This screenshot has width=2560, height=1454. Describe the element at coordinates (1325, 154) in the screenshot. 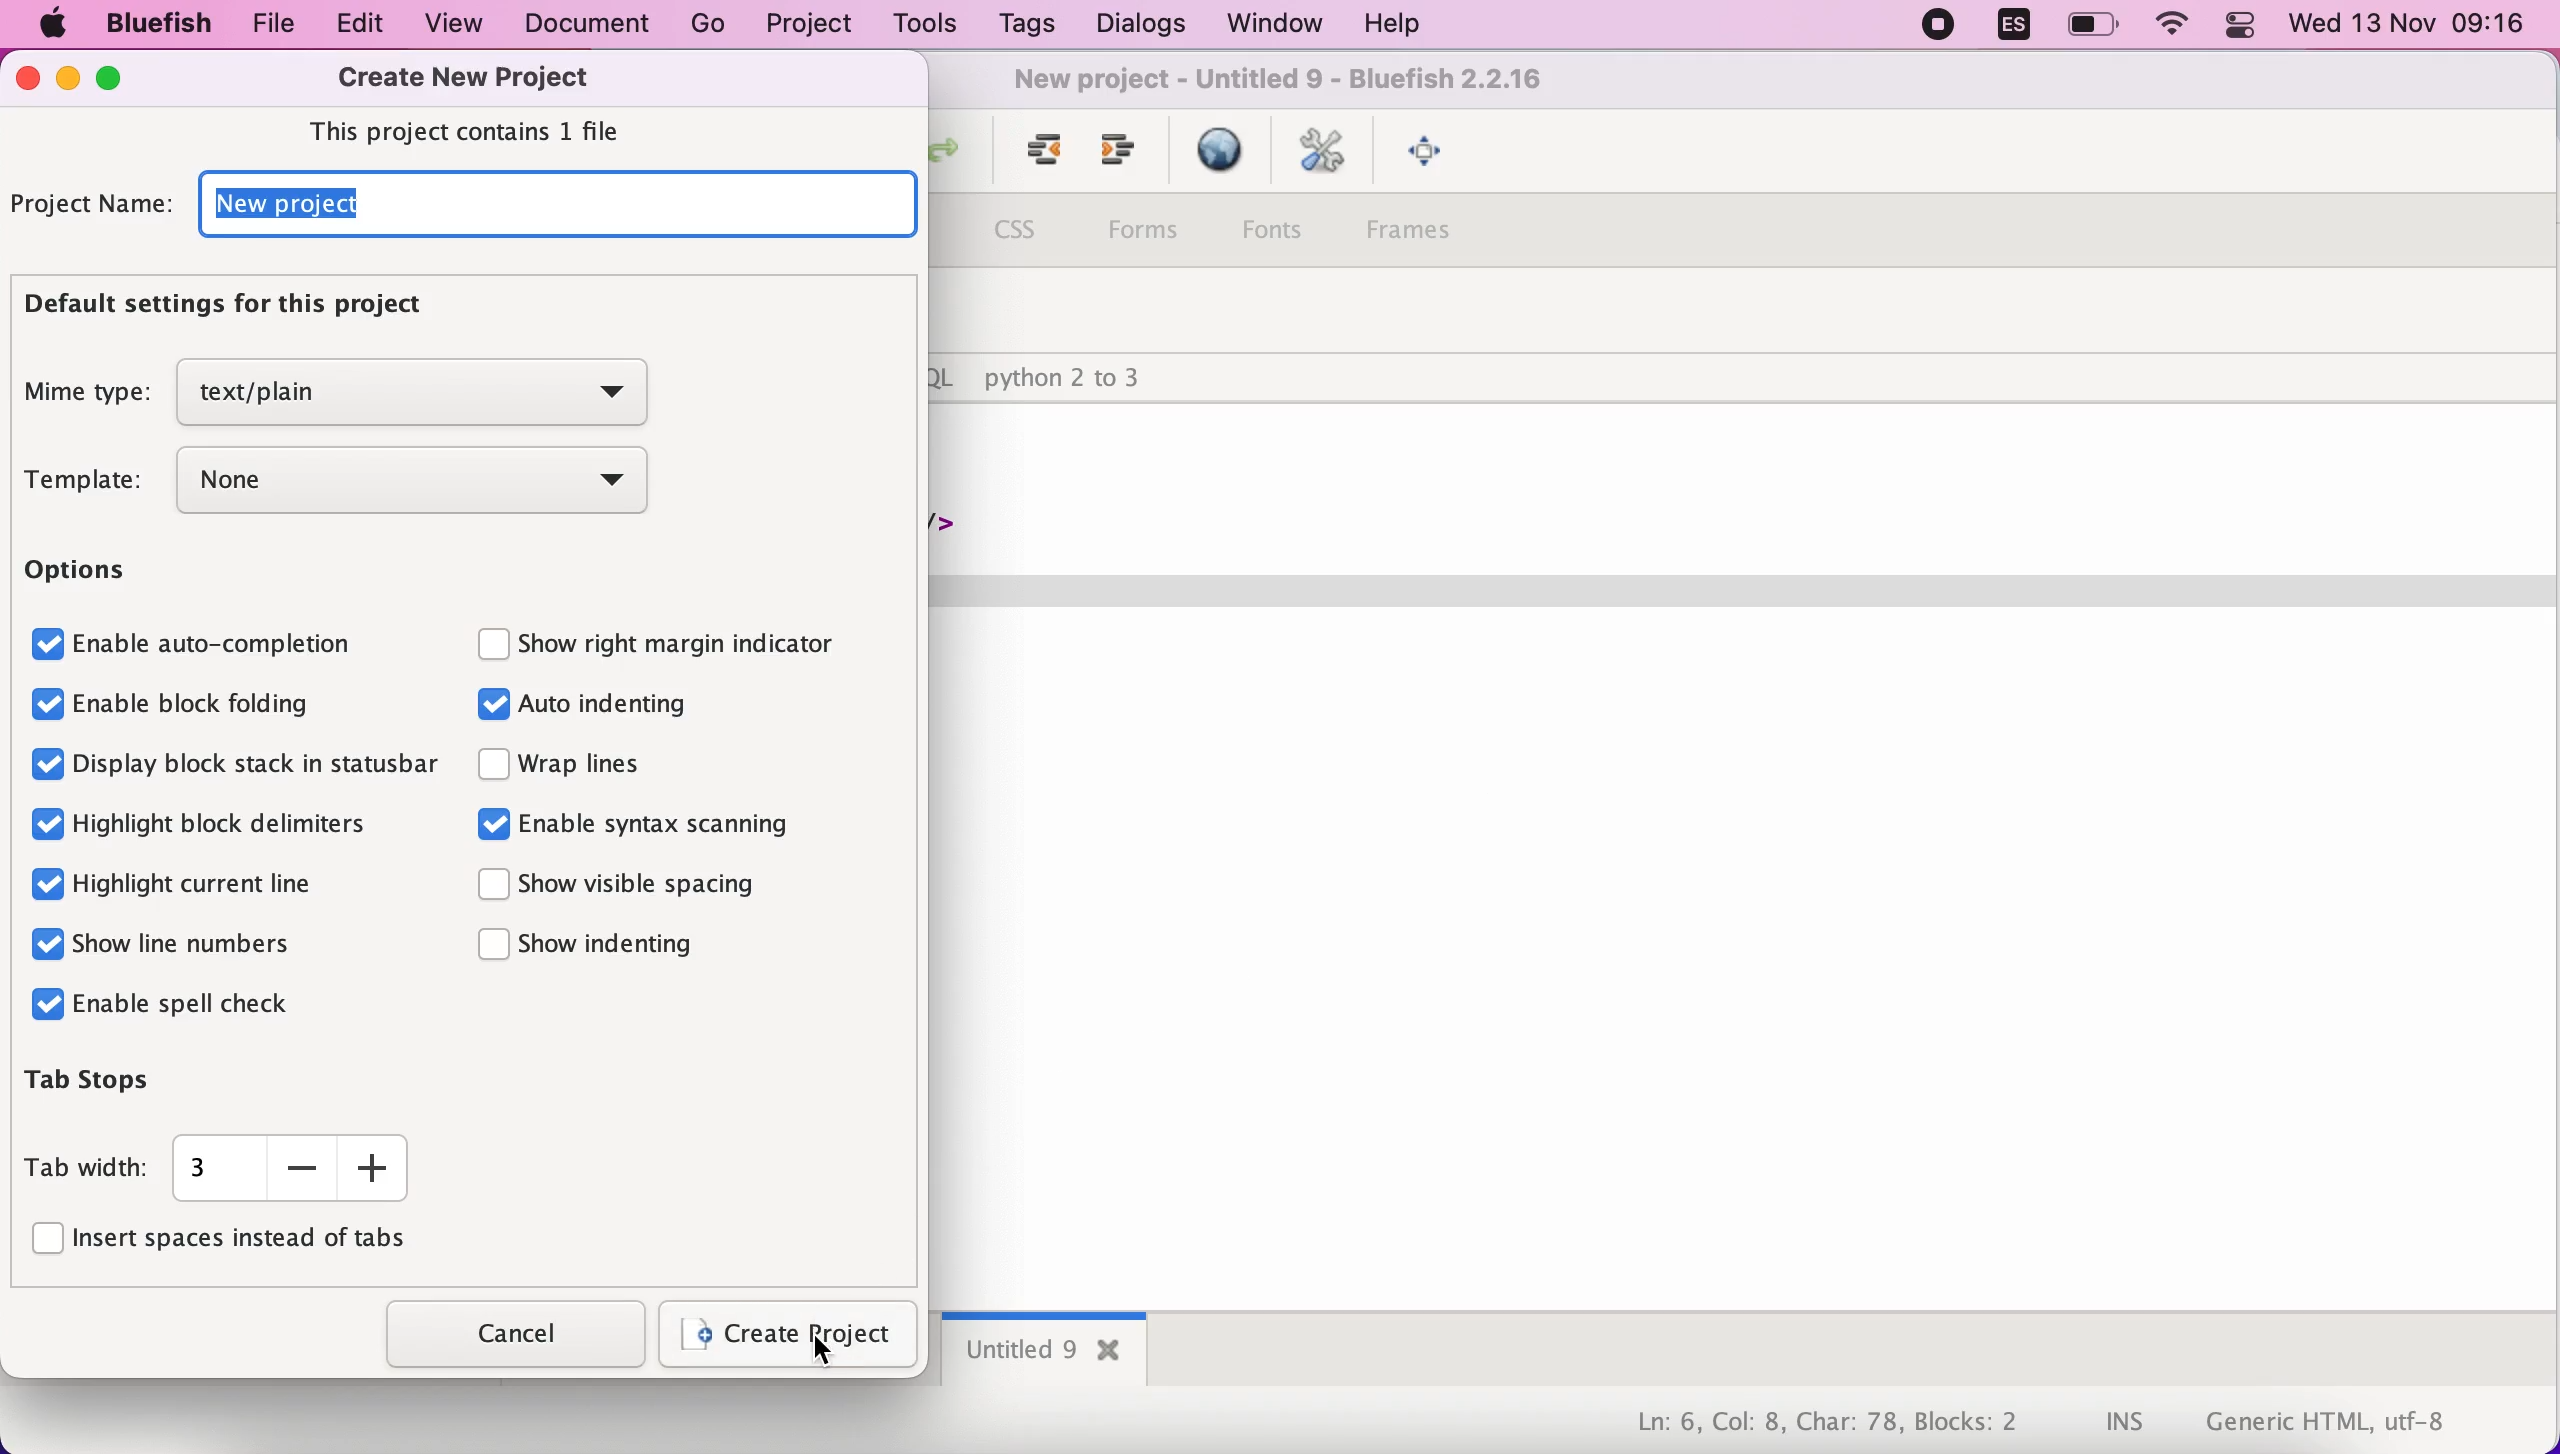

I see `edit preferences` at that location.